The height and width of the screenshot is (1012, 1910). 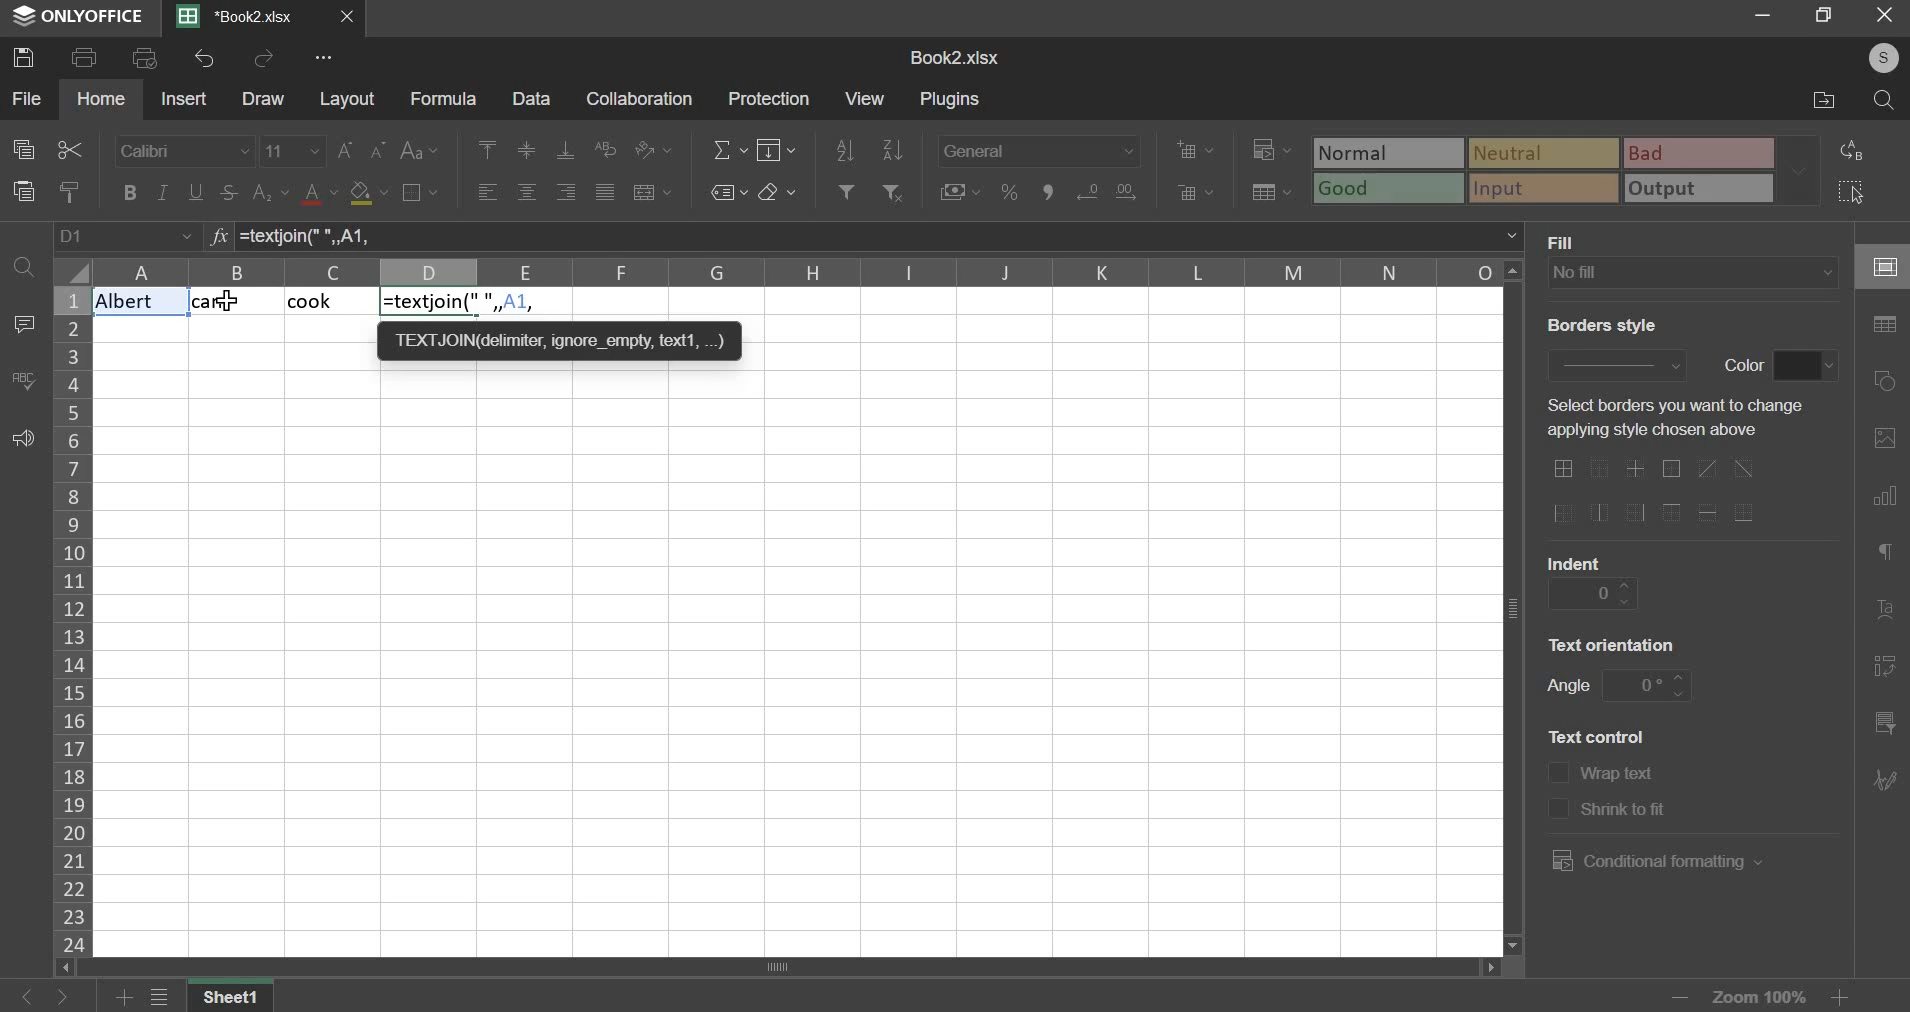 I want to click on user's account, so click(x=1872, y=56).